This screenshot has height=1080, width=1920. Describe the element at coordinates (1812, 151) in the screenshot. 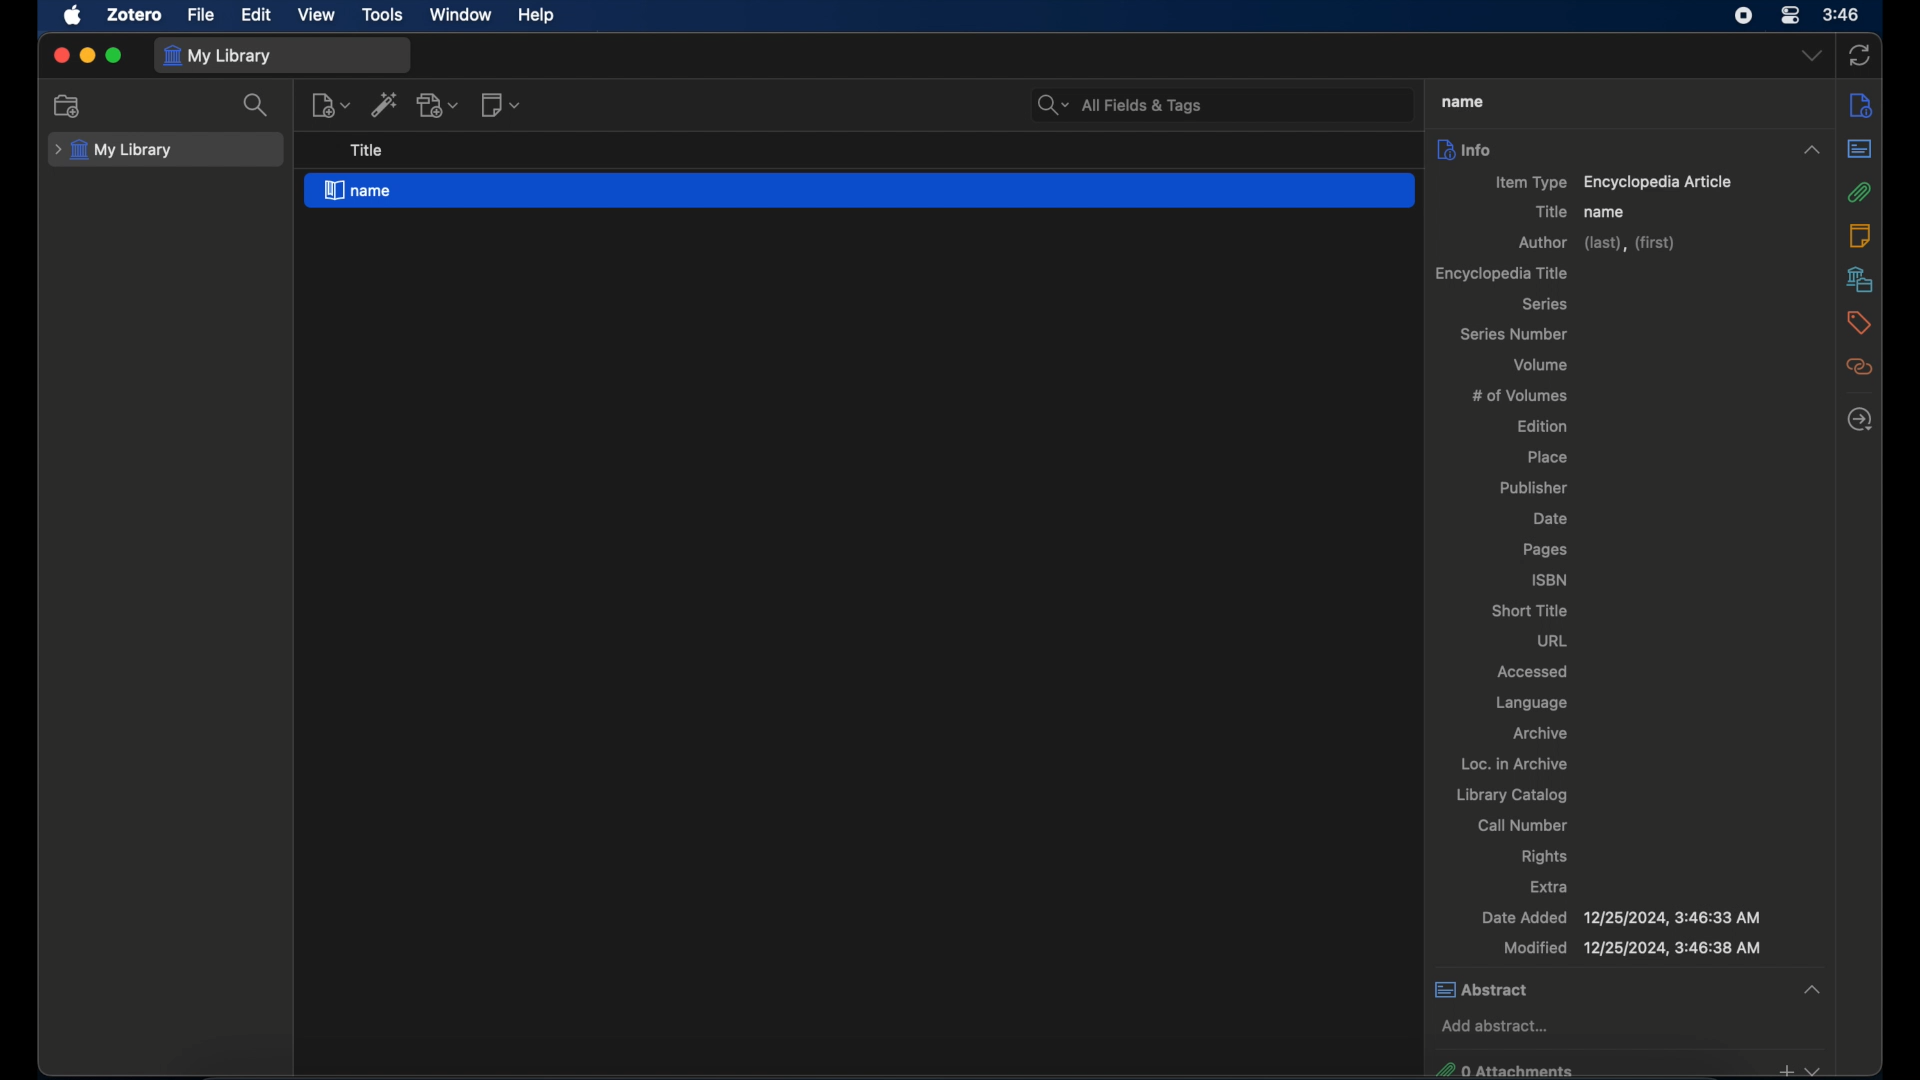

I see `info dropdown` at that location.